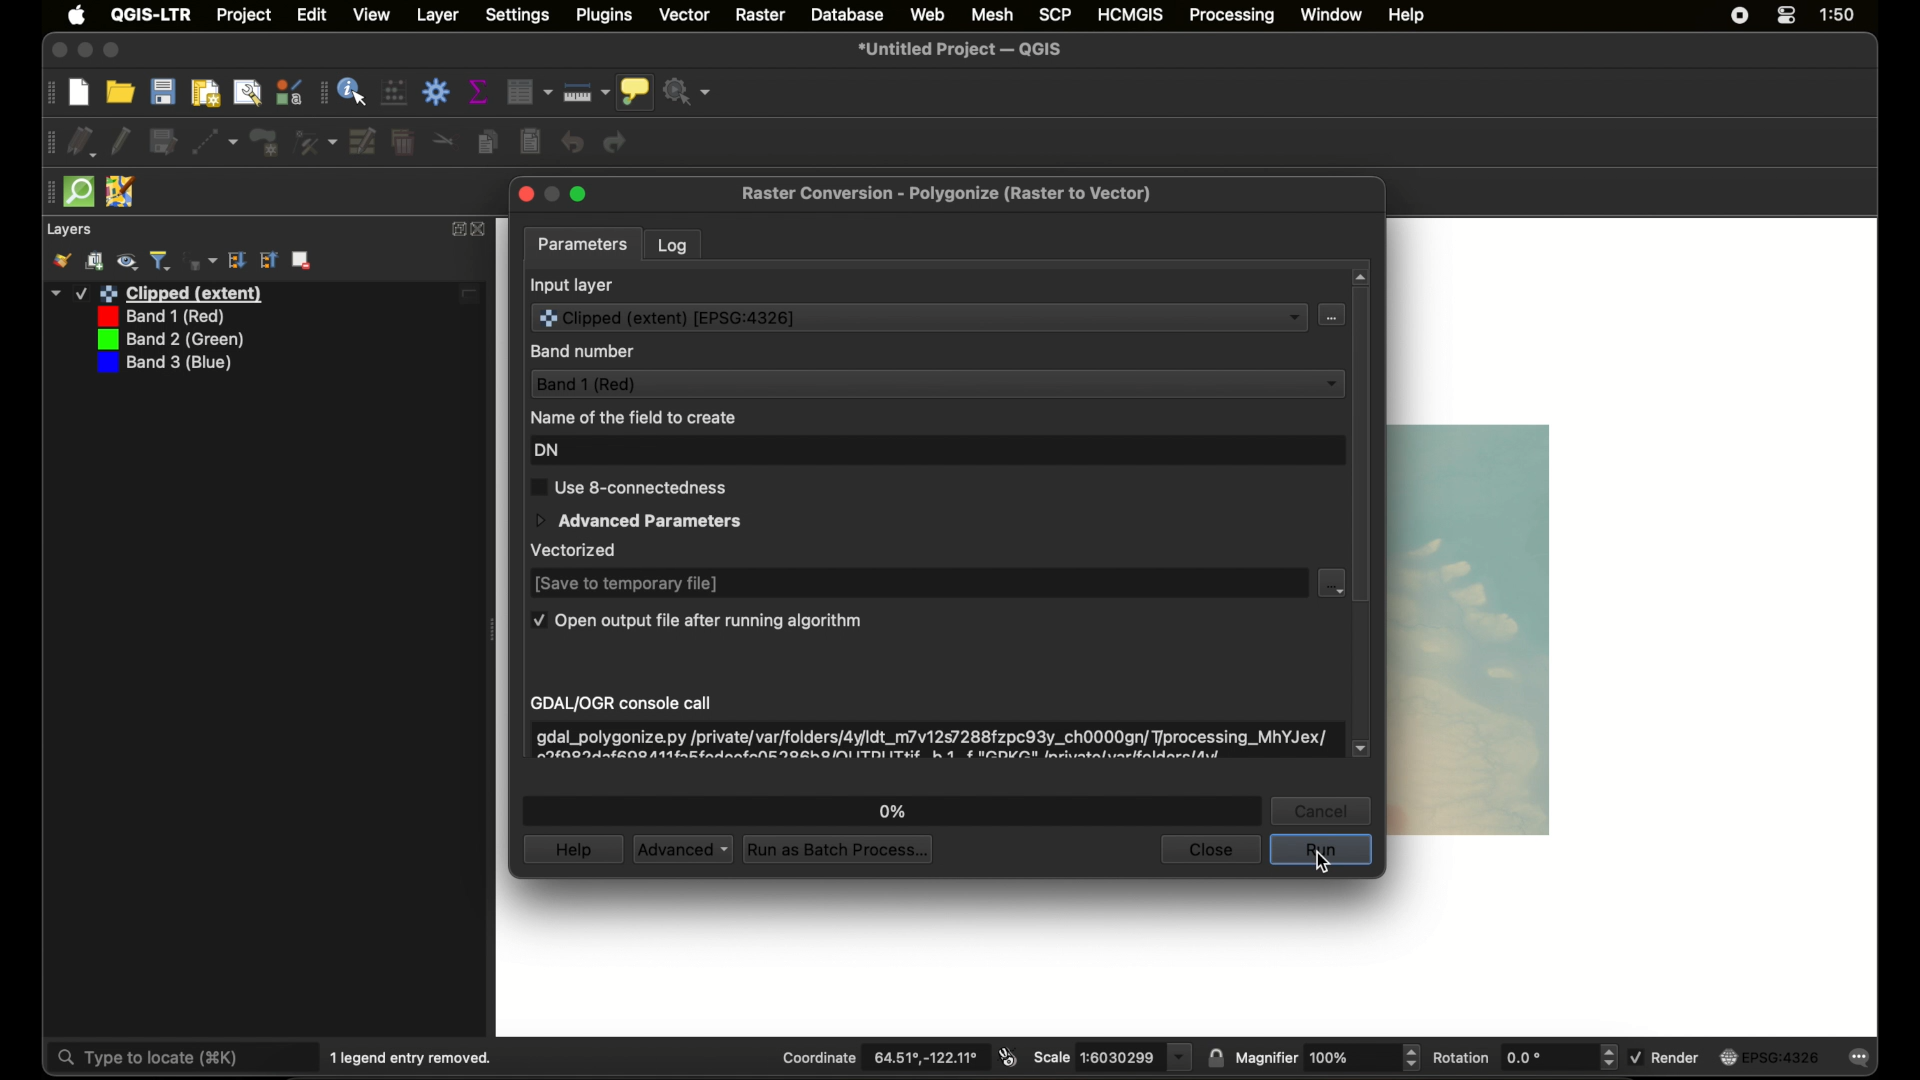 The height and width of the screenshot is (1080, 1920). What do you see at coordinates (936, 383) in the screenshot?
I see `band  1 red dropdown` at bounding box center [936, 383].